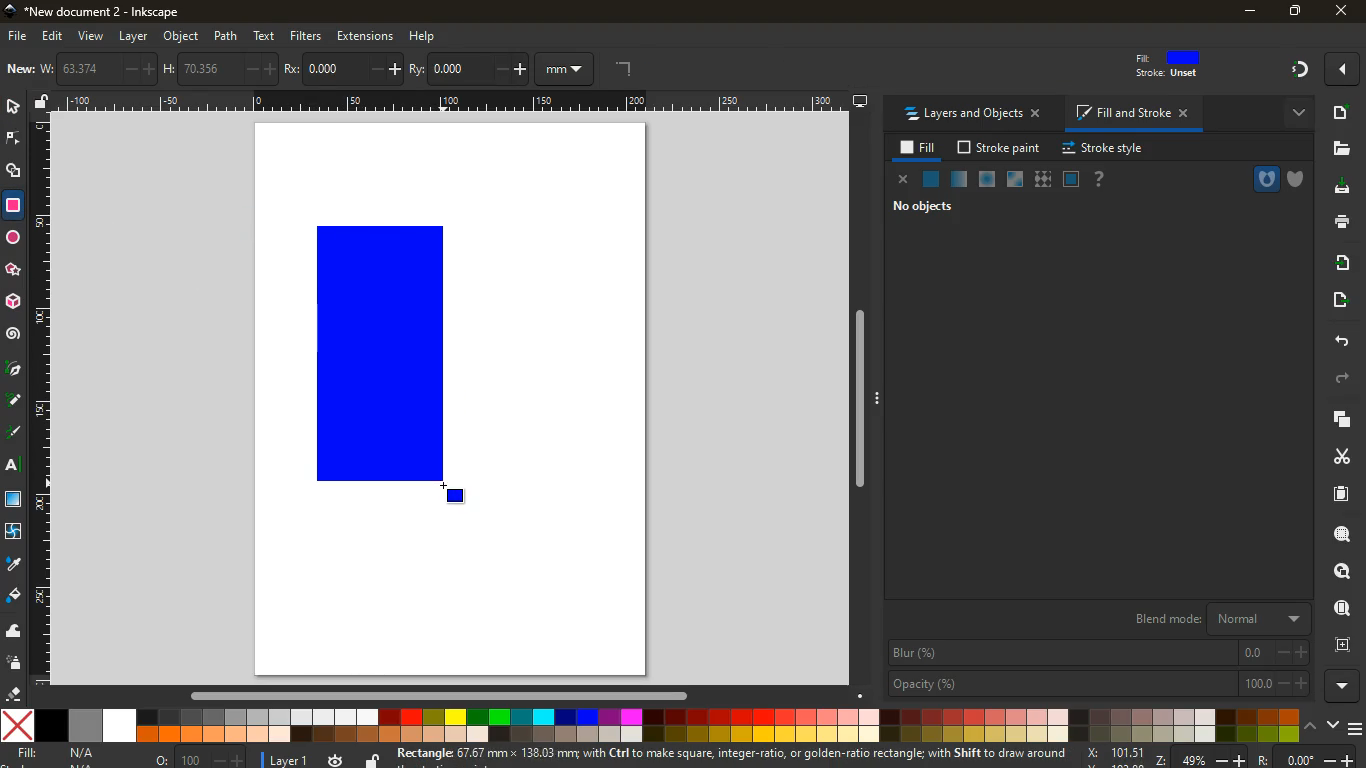  Describe the element at coordinates (1169, 64) in the screenshot. I see `fill` at that location.